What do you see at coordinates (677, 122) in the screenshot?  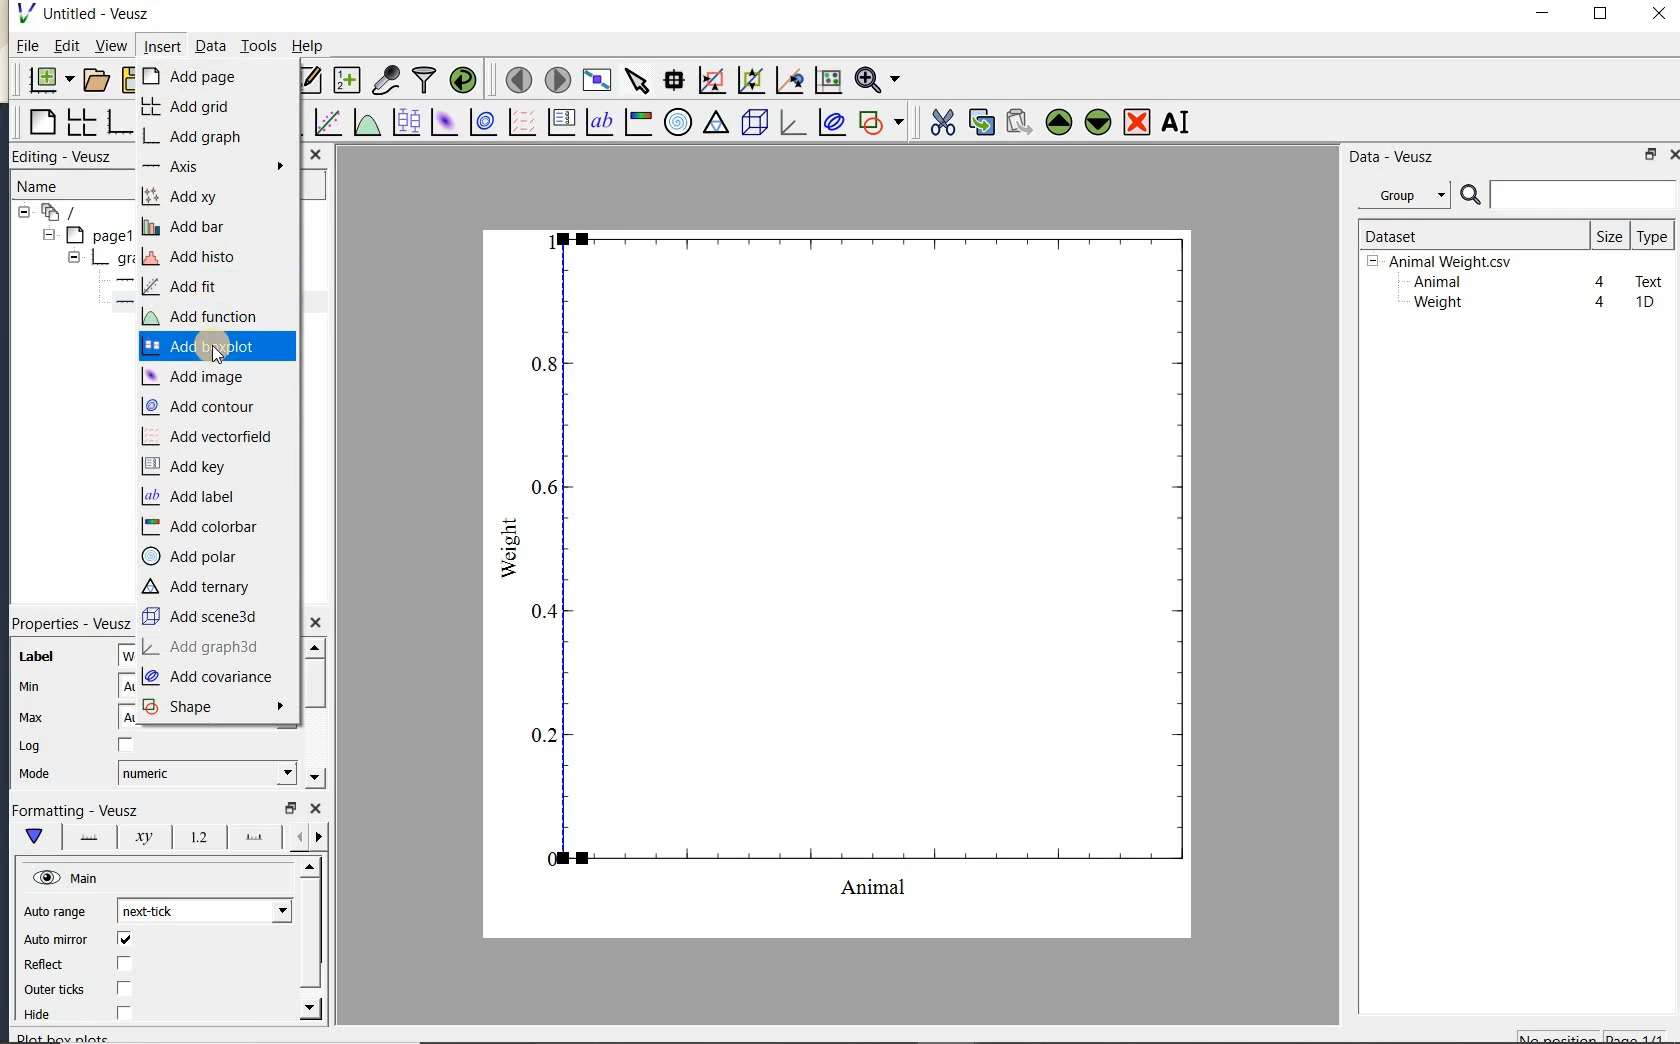 I see `polar graph` at bounding box center [677, 122].